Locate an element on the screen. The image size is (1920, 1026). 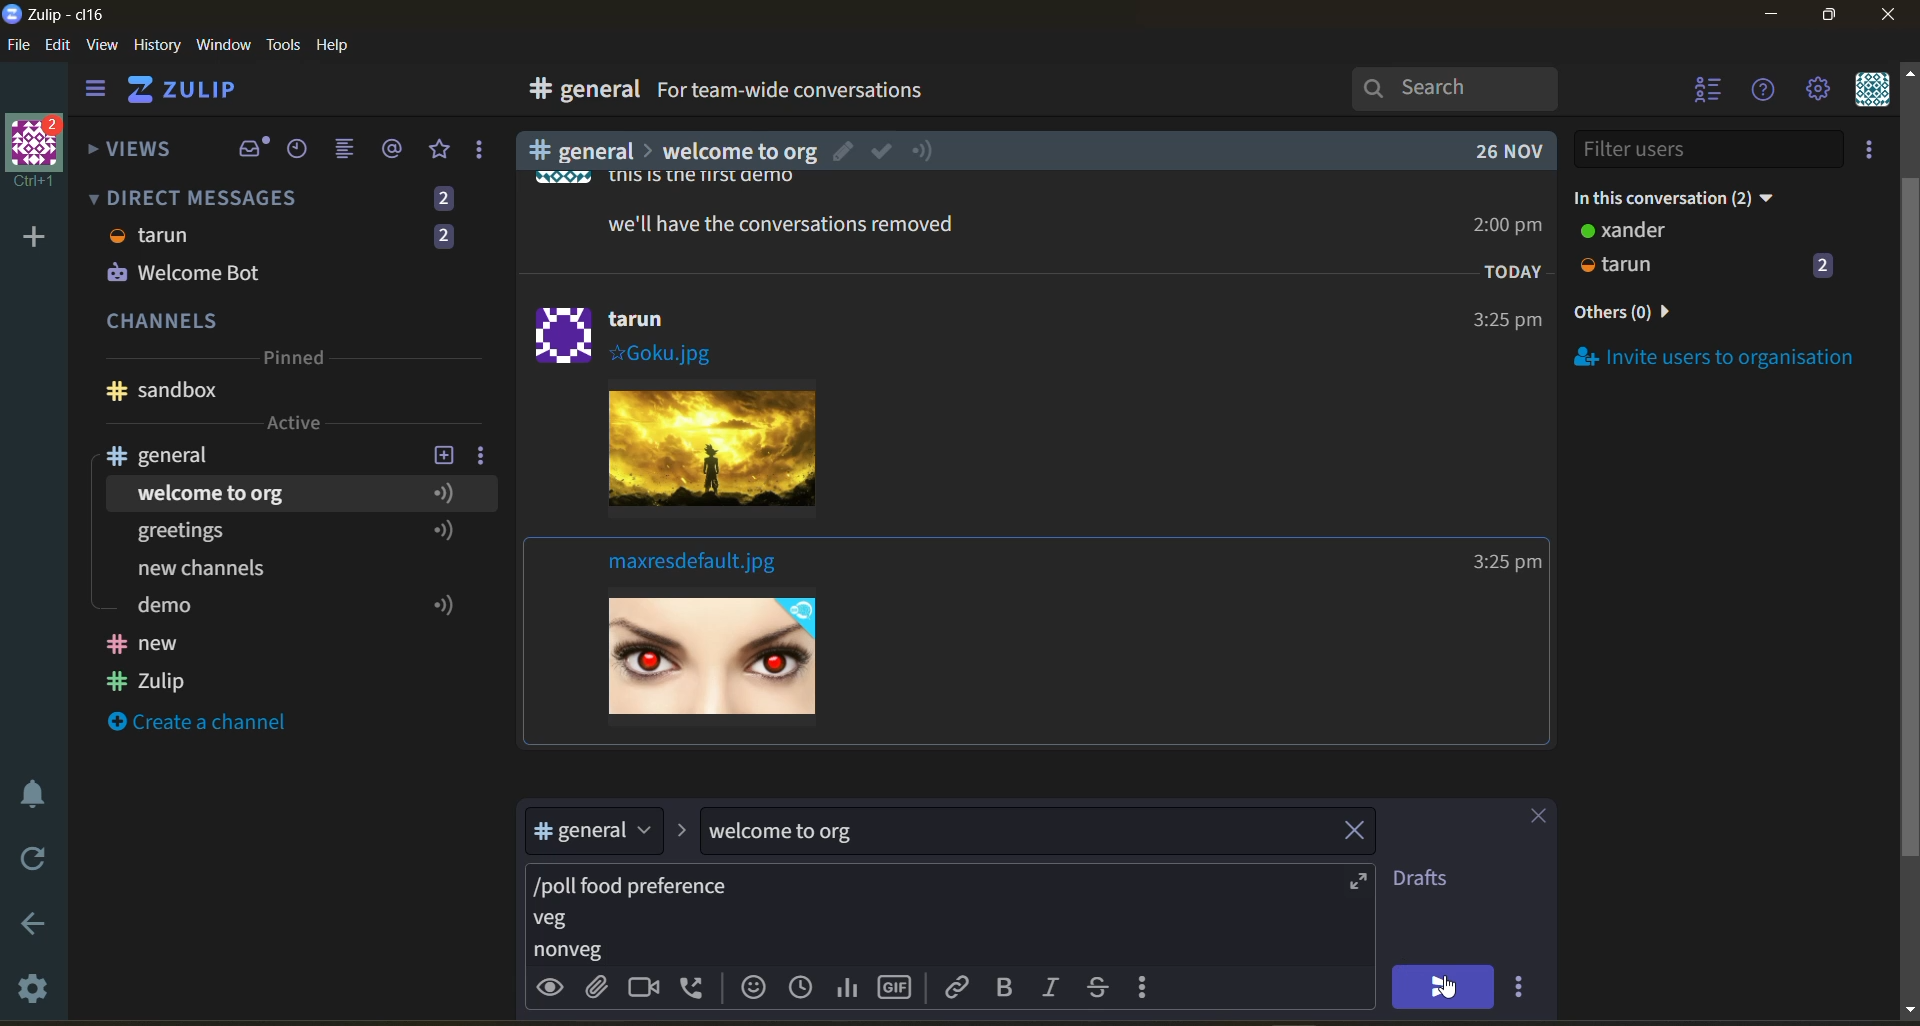
views is located at coordinates (131, 155).